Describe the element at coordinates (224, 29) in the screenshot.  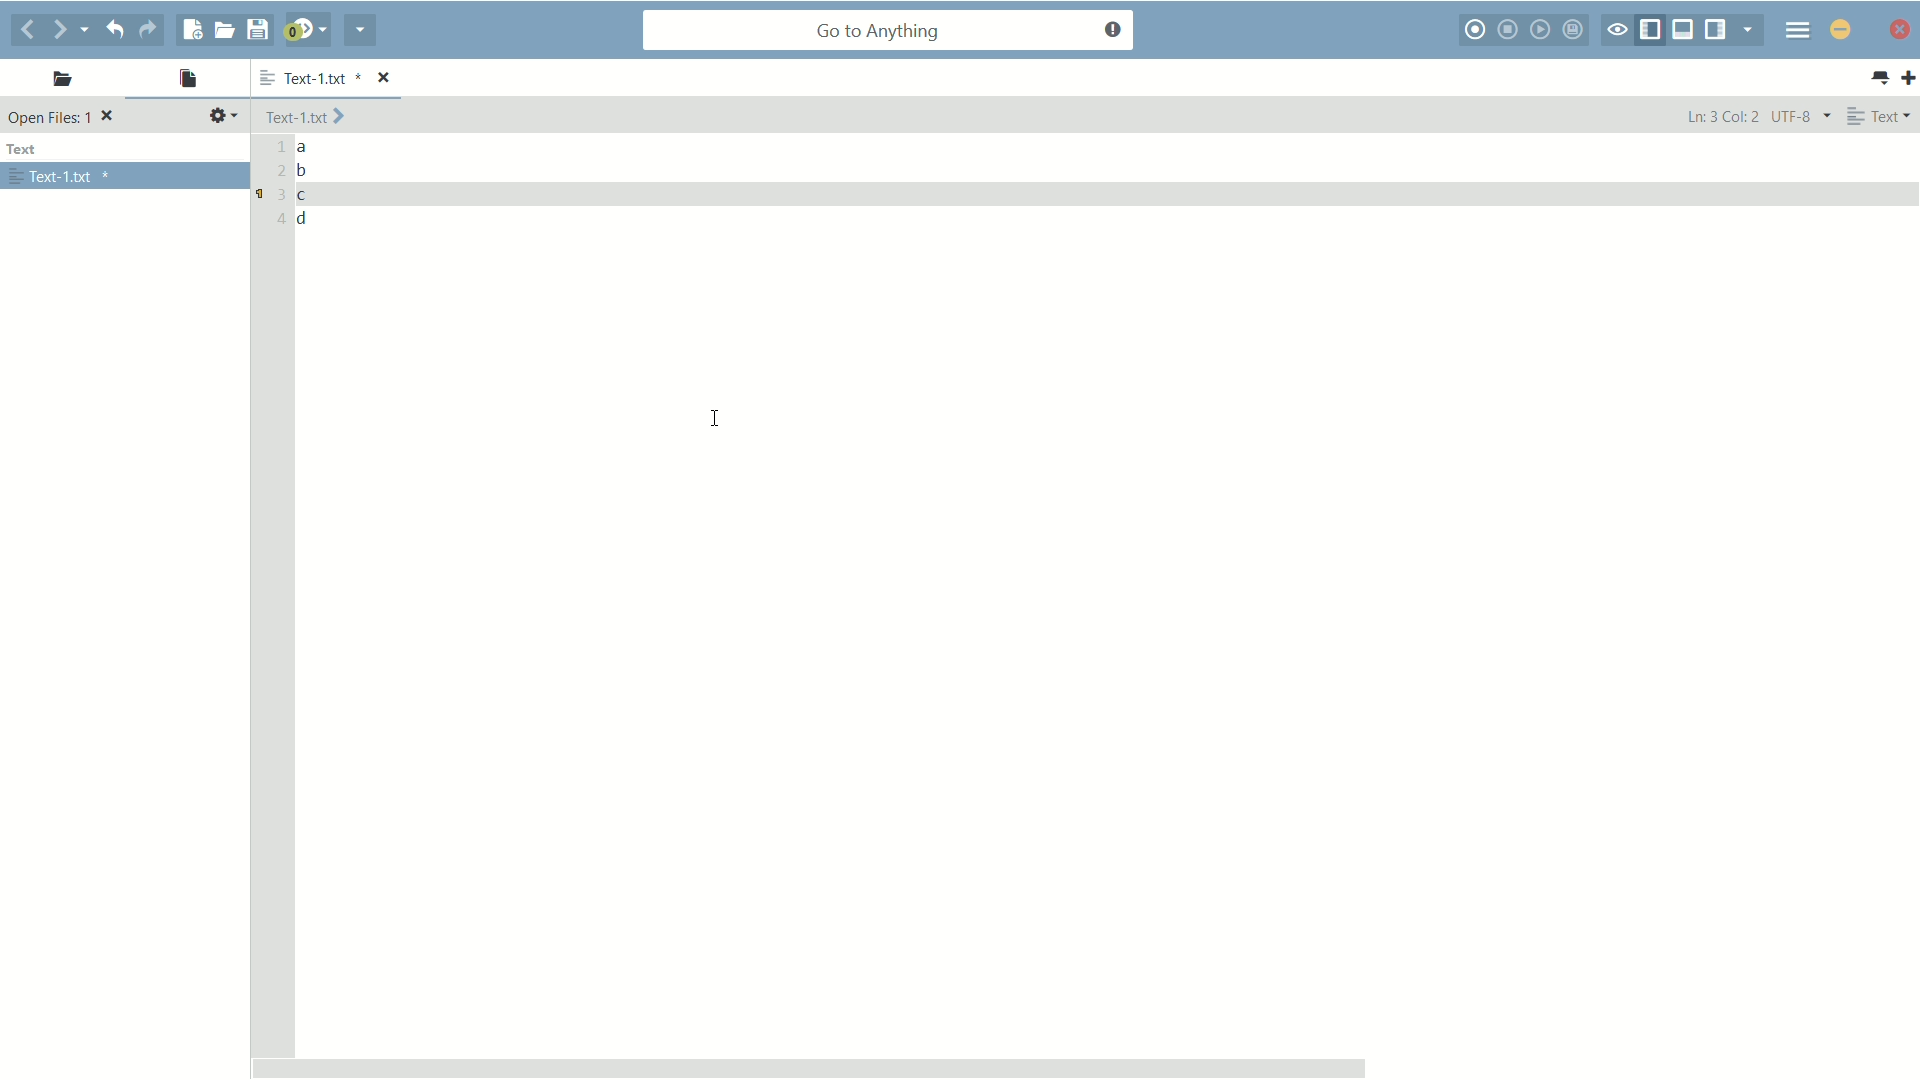
I see `open file` at that location.